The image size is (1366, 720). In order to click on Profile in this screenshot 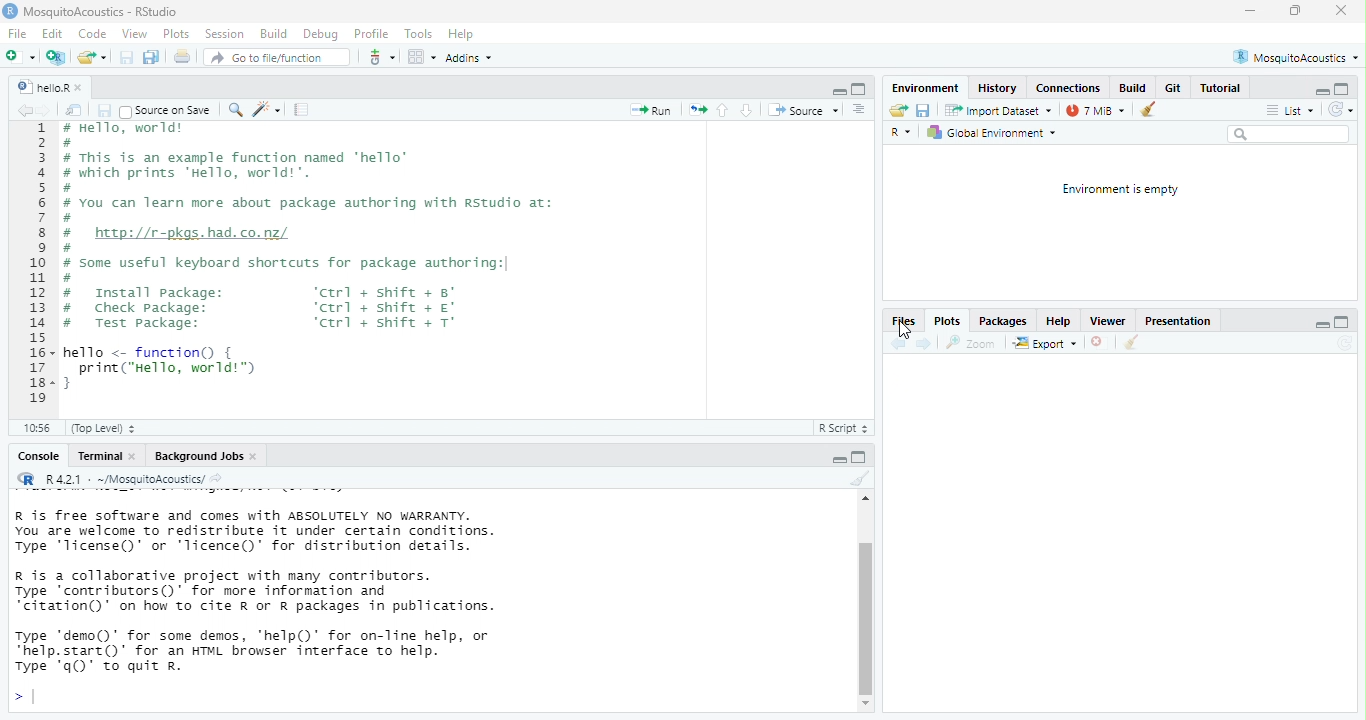, I will do `click(371, 32)`.